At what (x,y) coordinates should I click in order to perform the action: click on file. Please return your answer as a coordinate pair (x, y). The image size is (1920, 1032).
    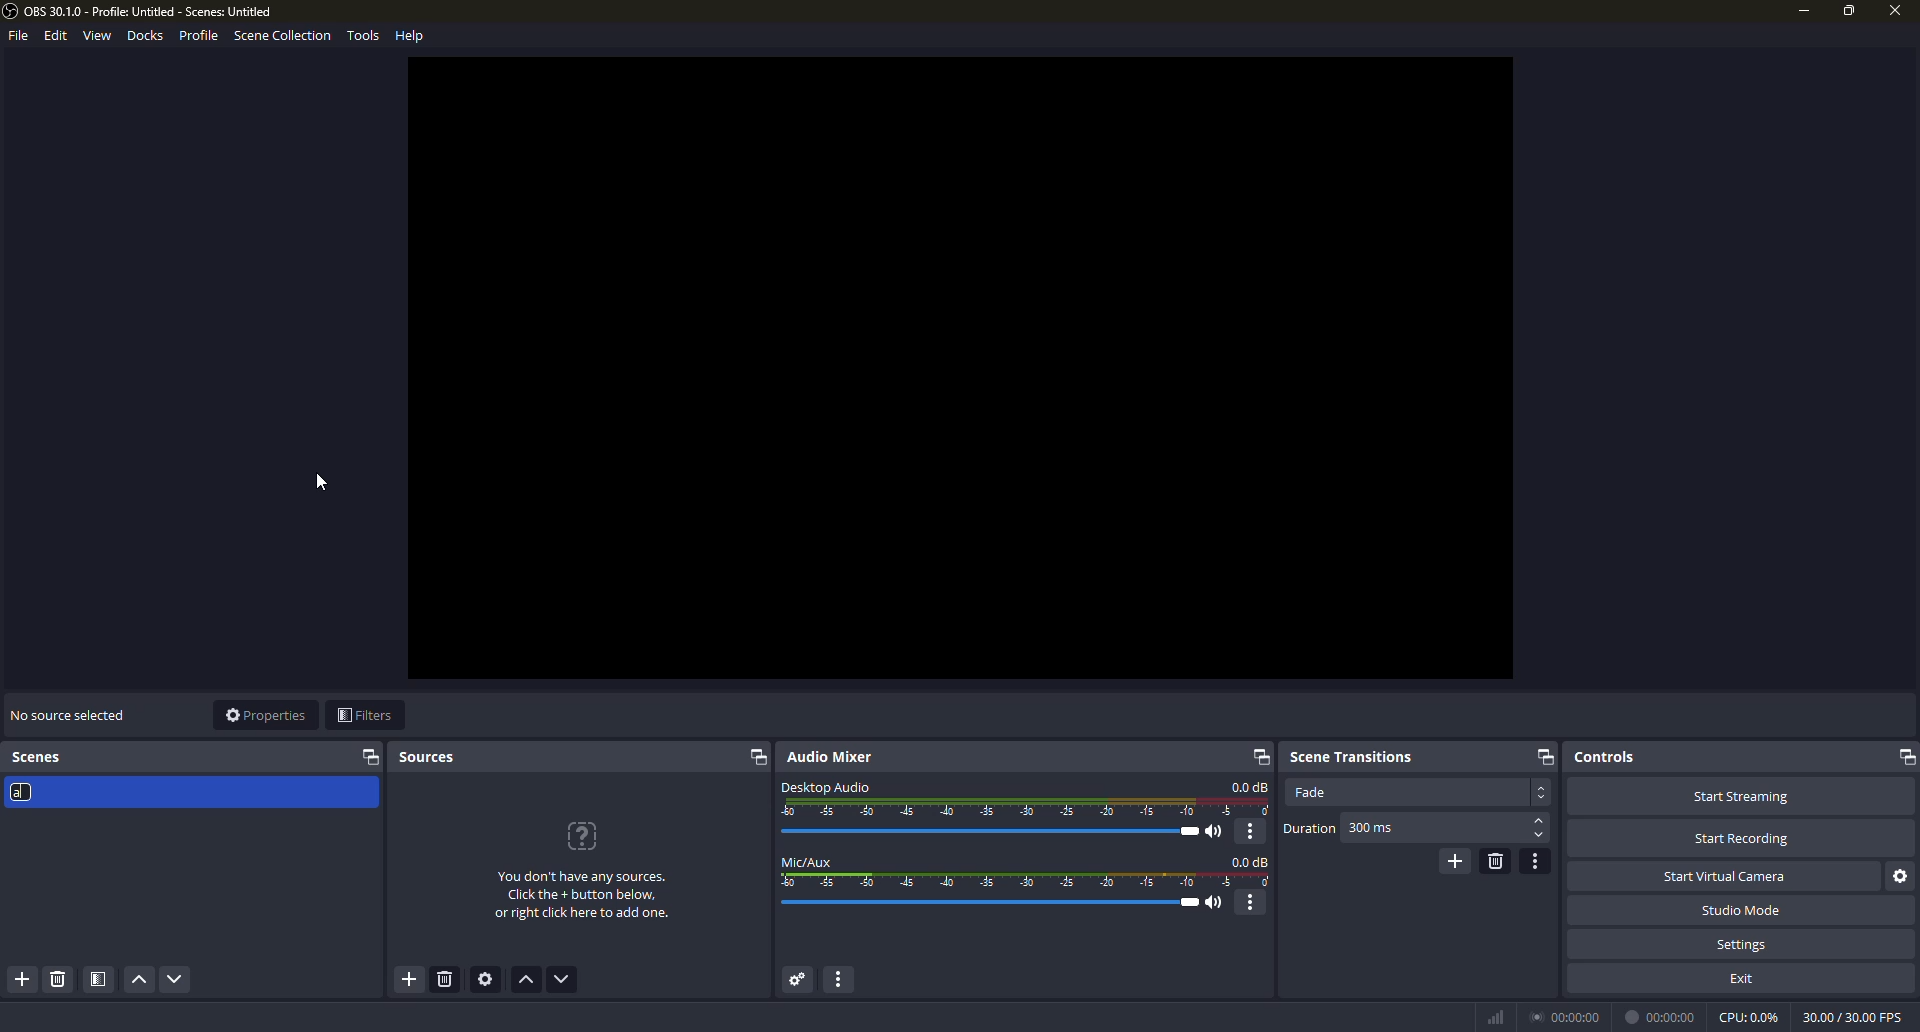
    Looking at the image, I should click on (16, 38).